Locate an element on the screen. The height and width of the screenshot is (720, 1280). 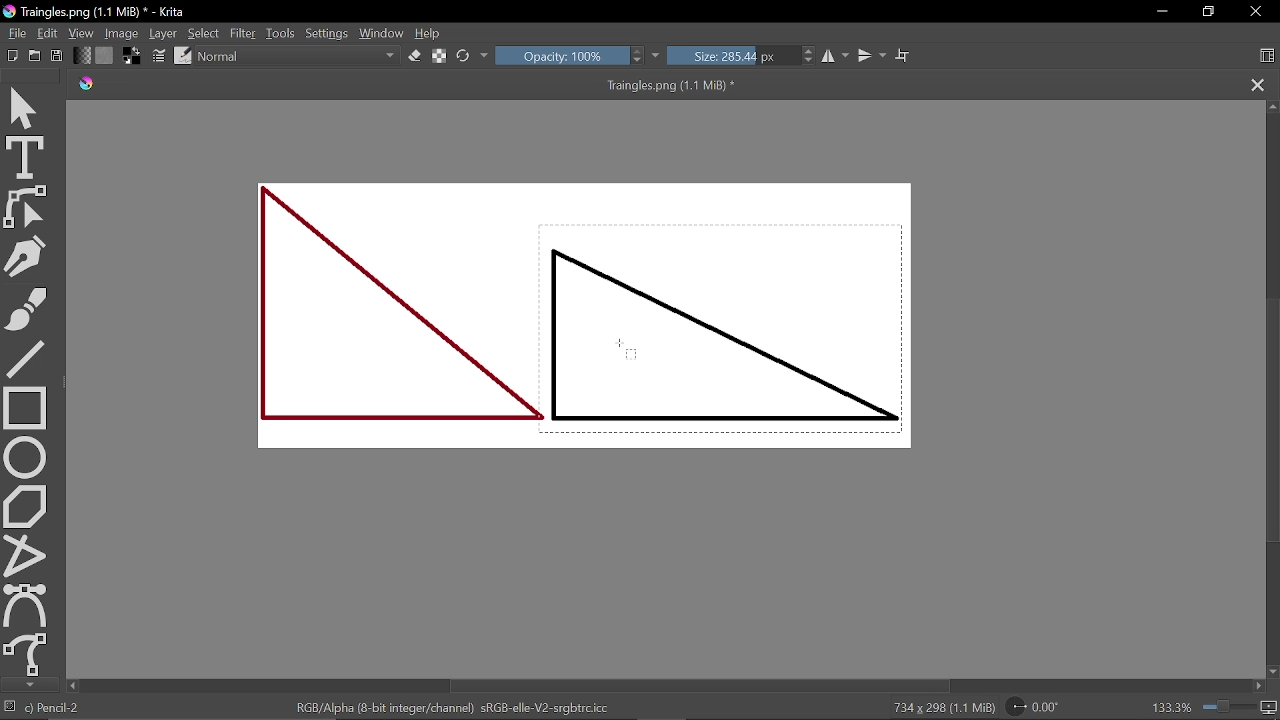
Freehand path tool is located at coordinates (25, 653).